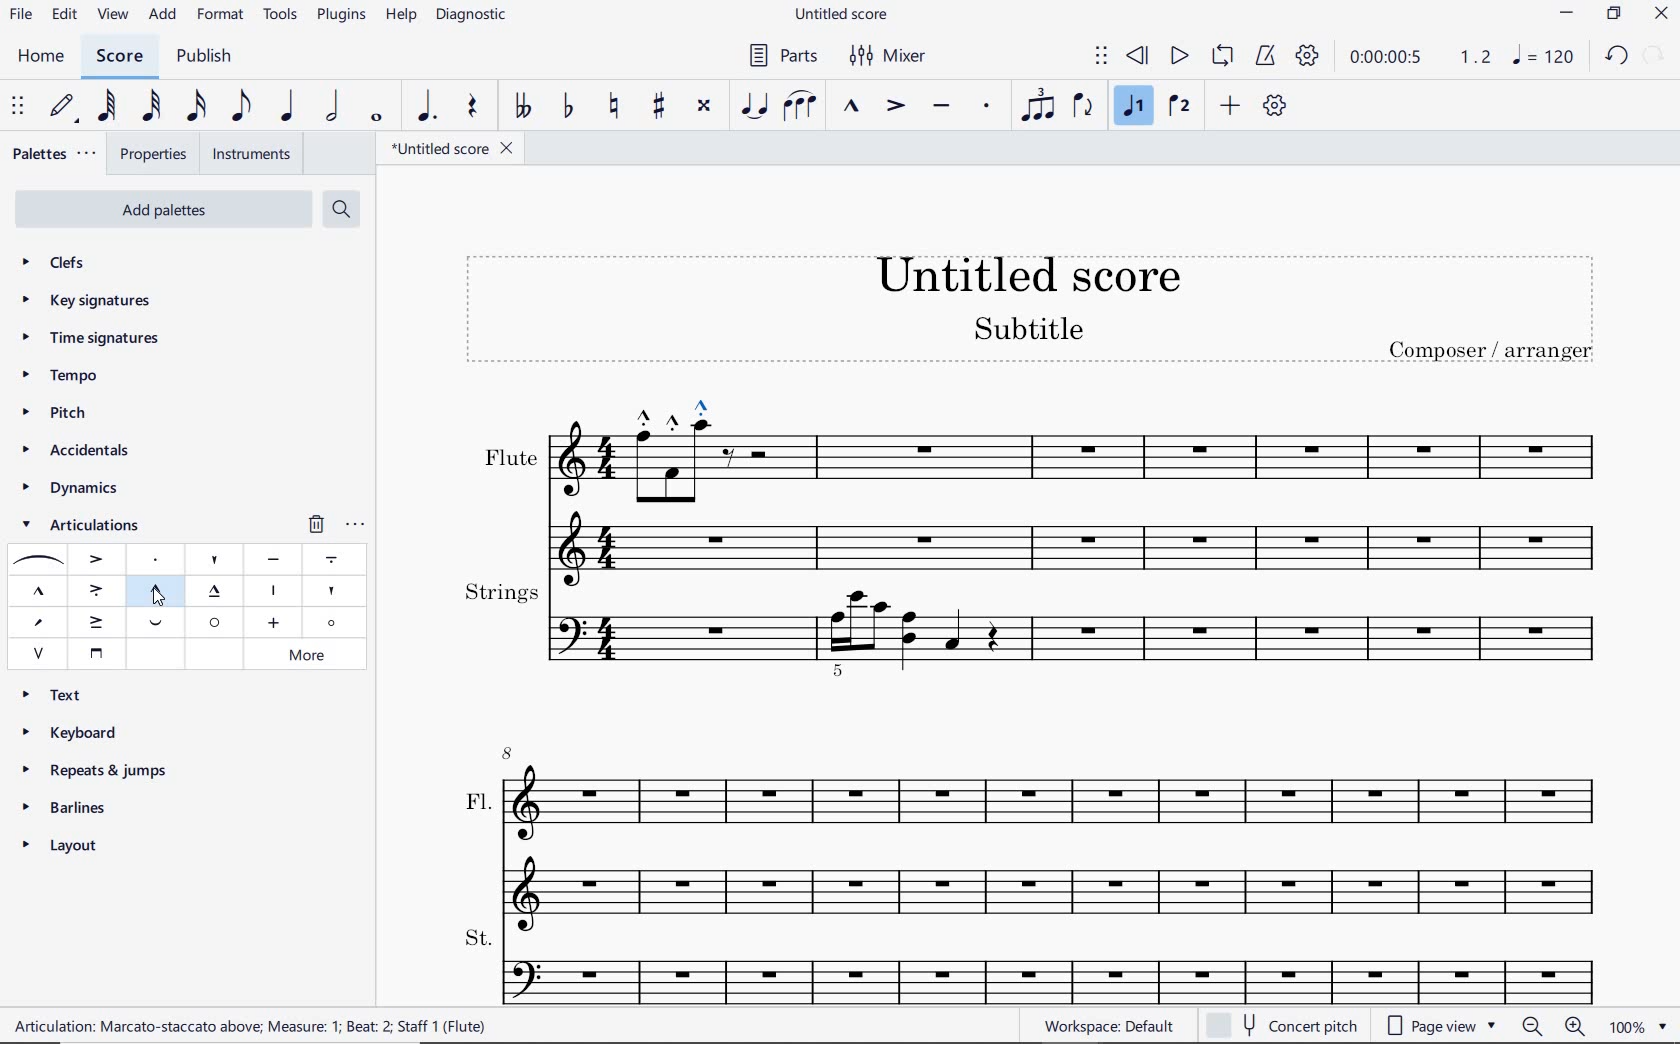 Image resolution: width=1680 pixels, height=1044 pixels. What do you see at coordinates (35, 561) in the screenshot?
I see `SLUR` at bounding box center [35, 561].